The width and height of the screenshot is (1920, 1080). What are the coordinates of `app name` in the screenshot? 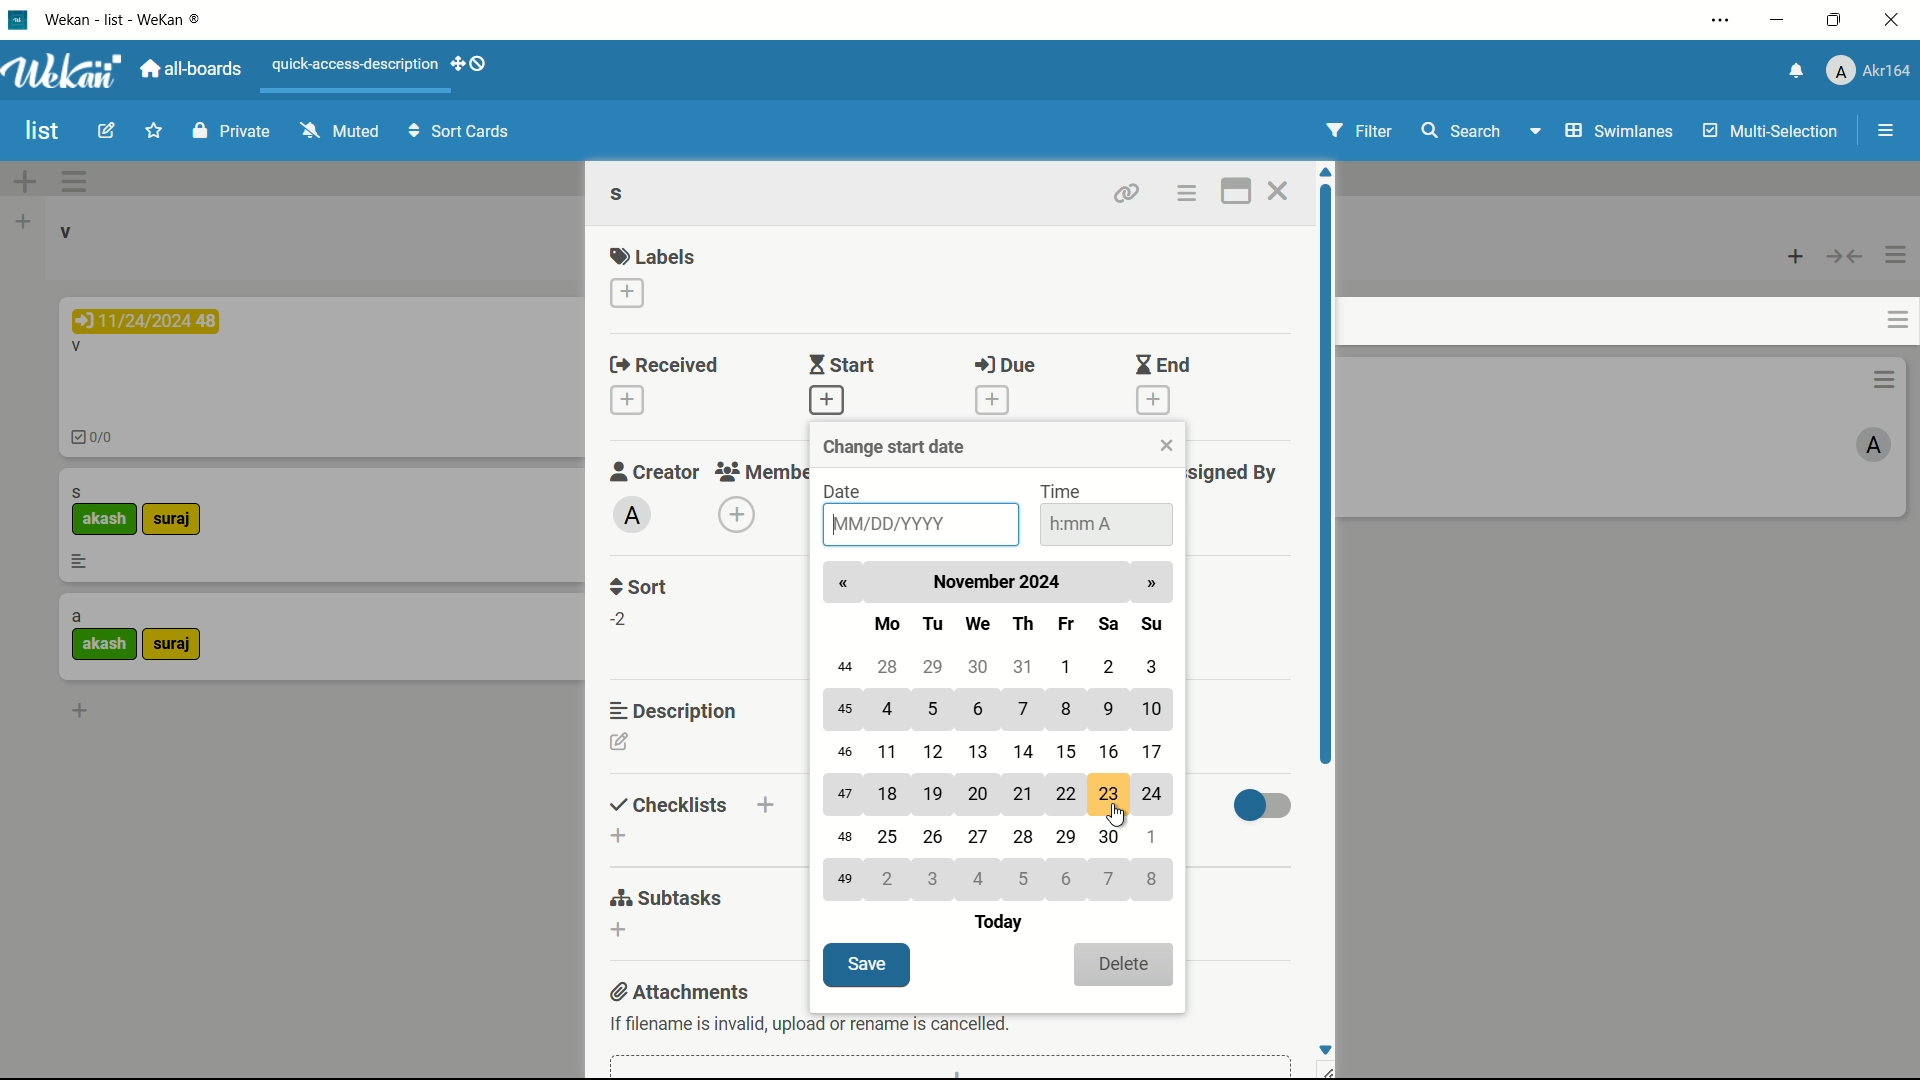 It's located at (134, 20).